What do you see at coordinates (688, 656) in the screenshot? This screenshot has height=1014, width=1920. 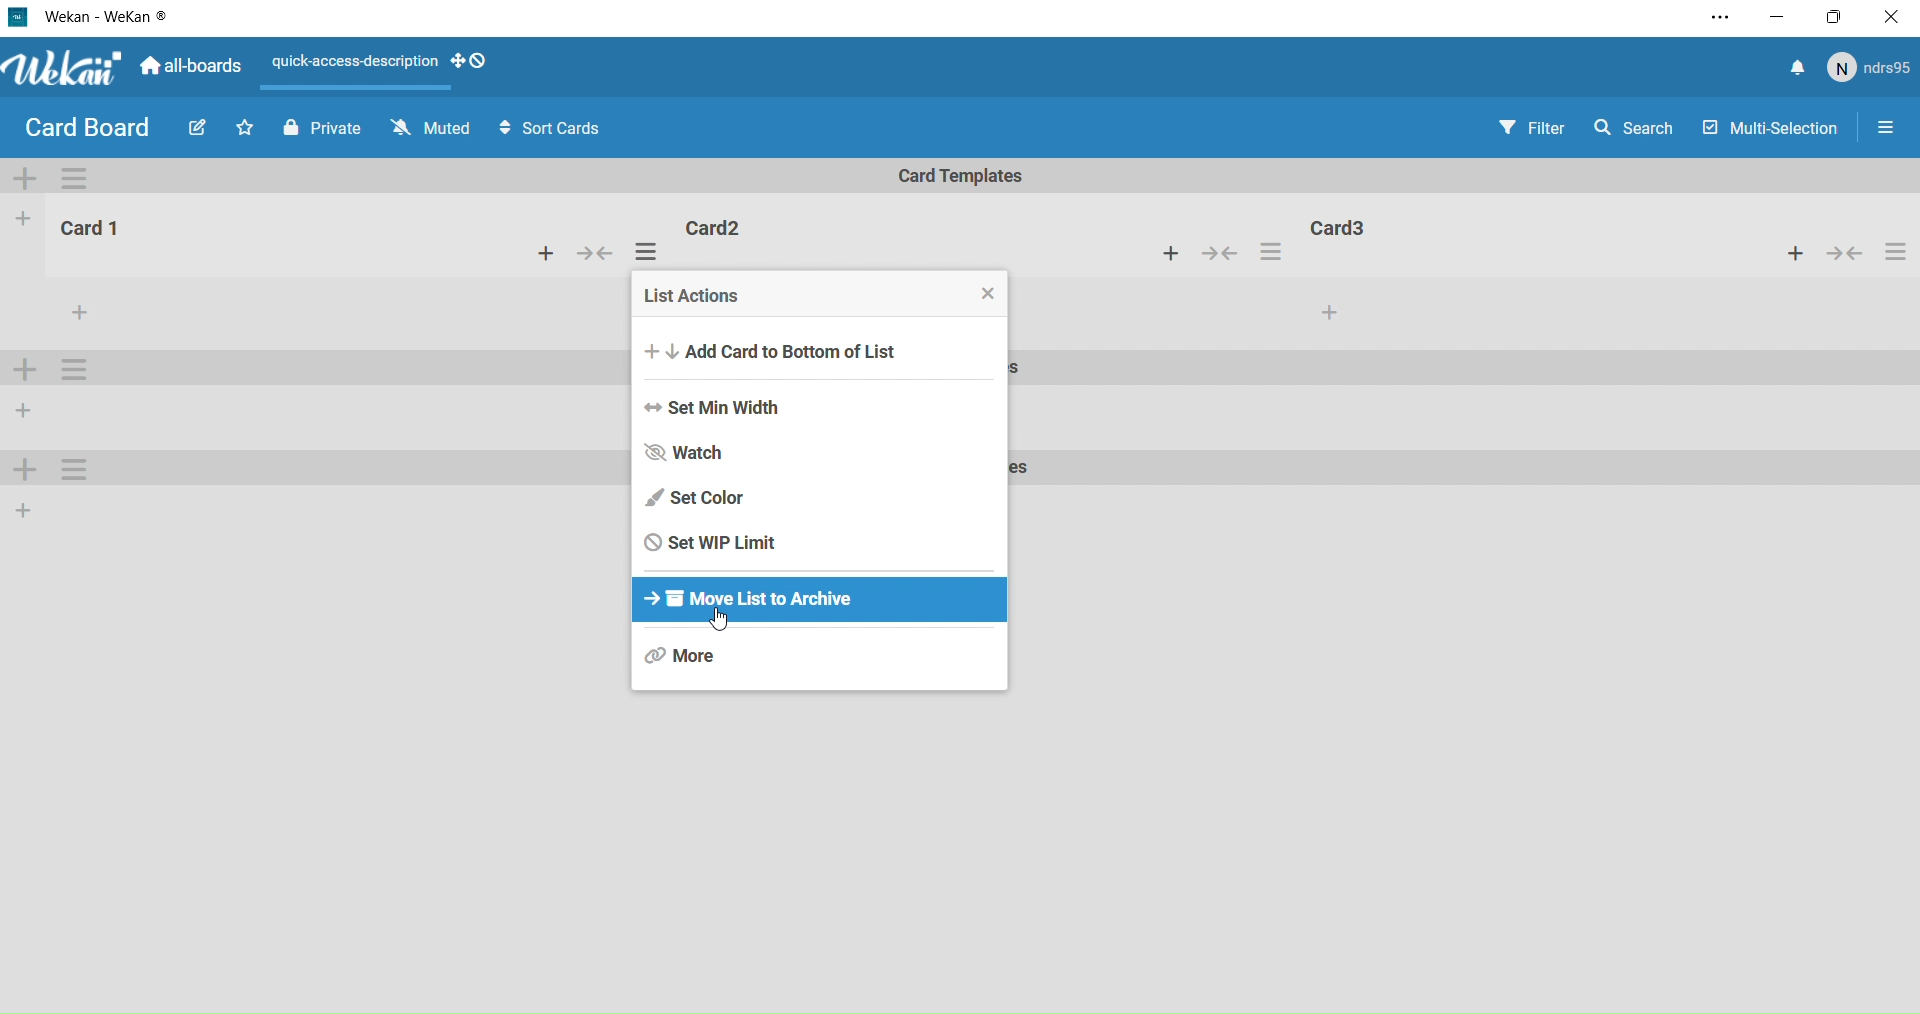 I see `more` at bounding box center [688, 656].